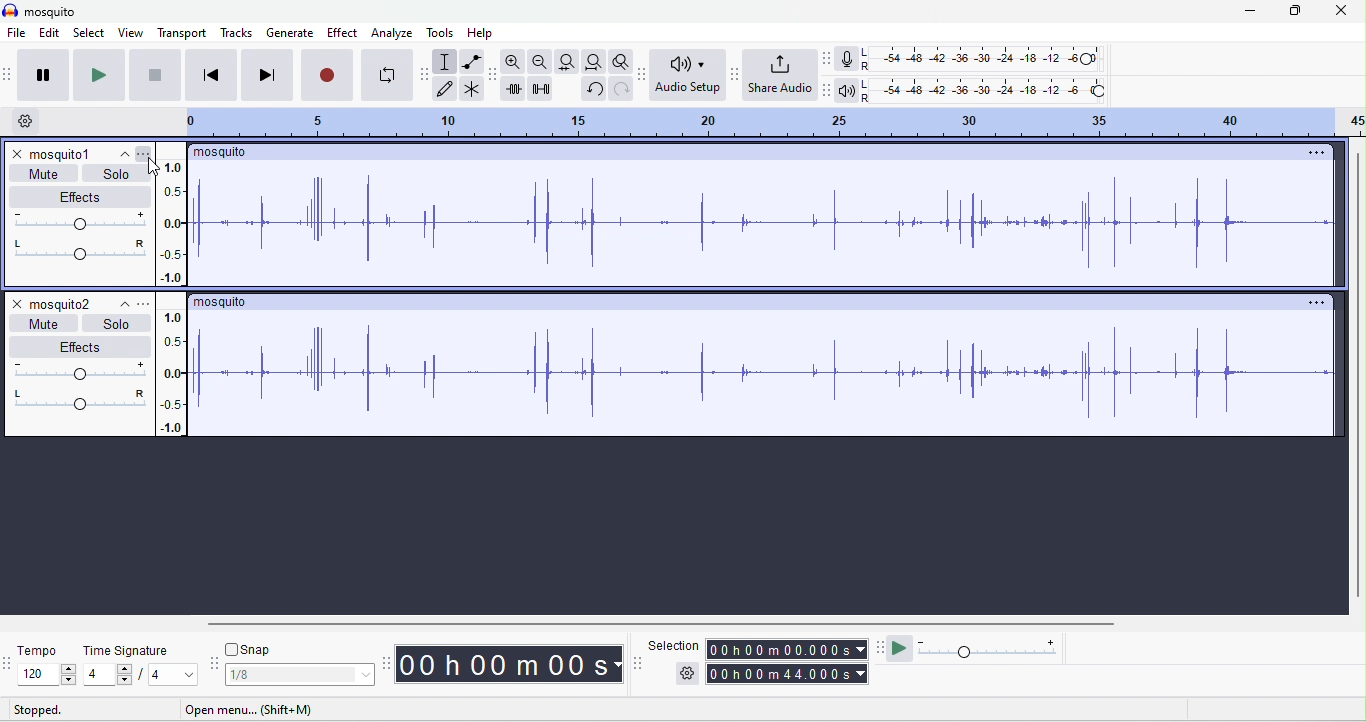 The image size is (1366, 722). I want to click on stop, so click(154, 76).